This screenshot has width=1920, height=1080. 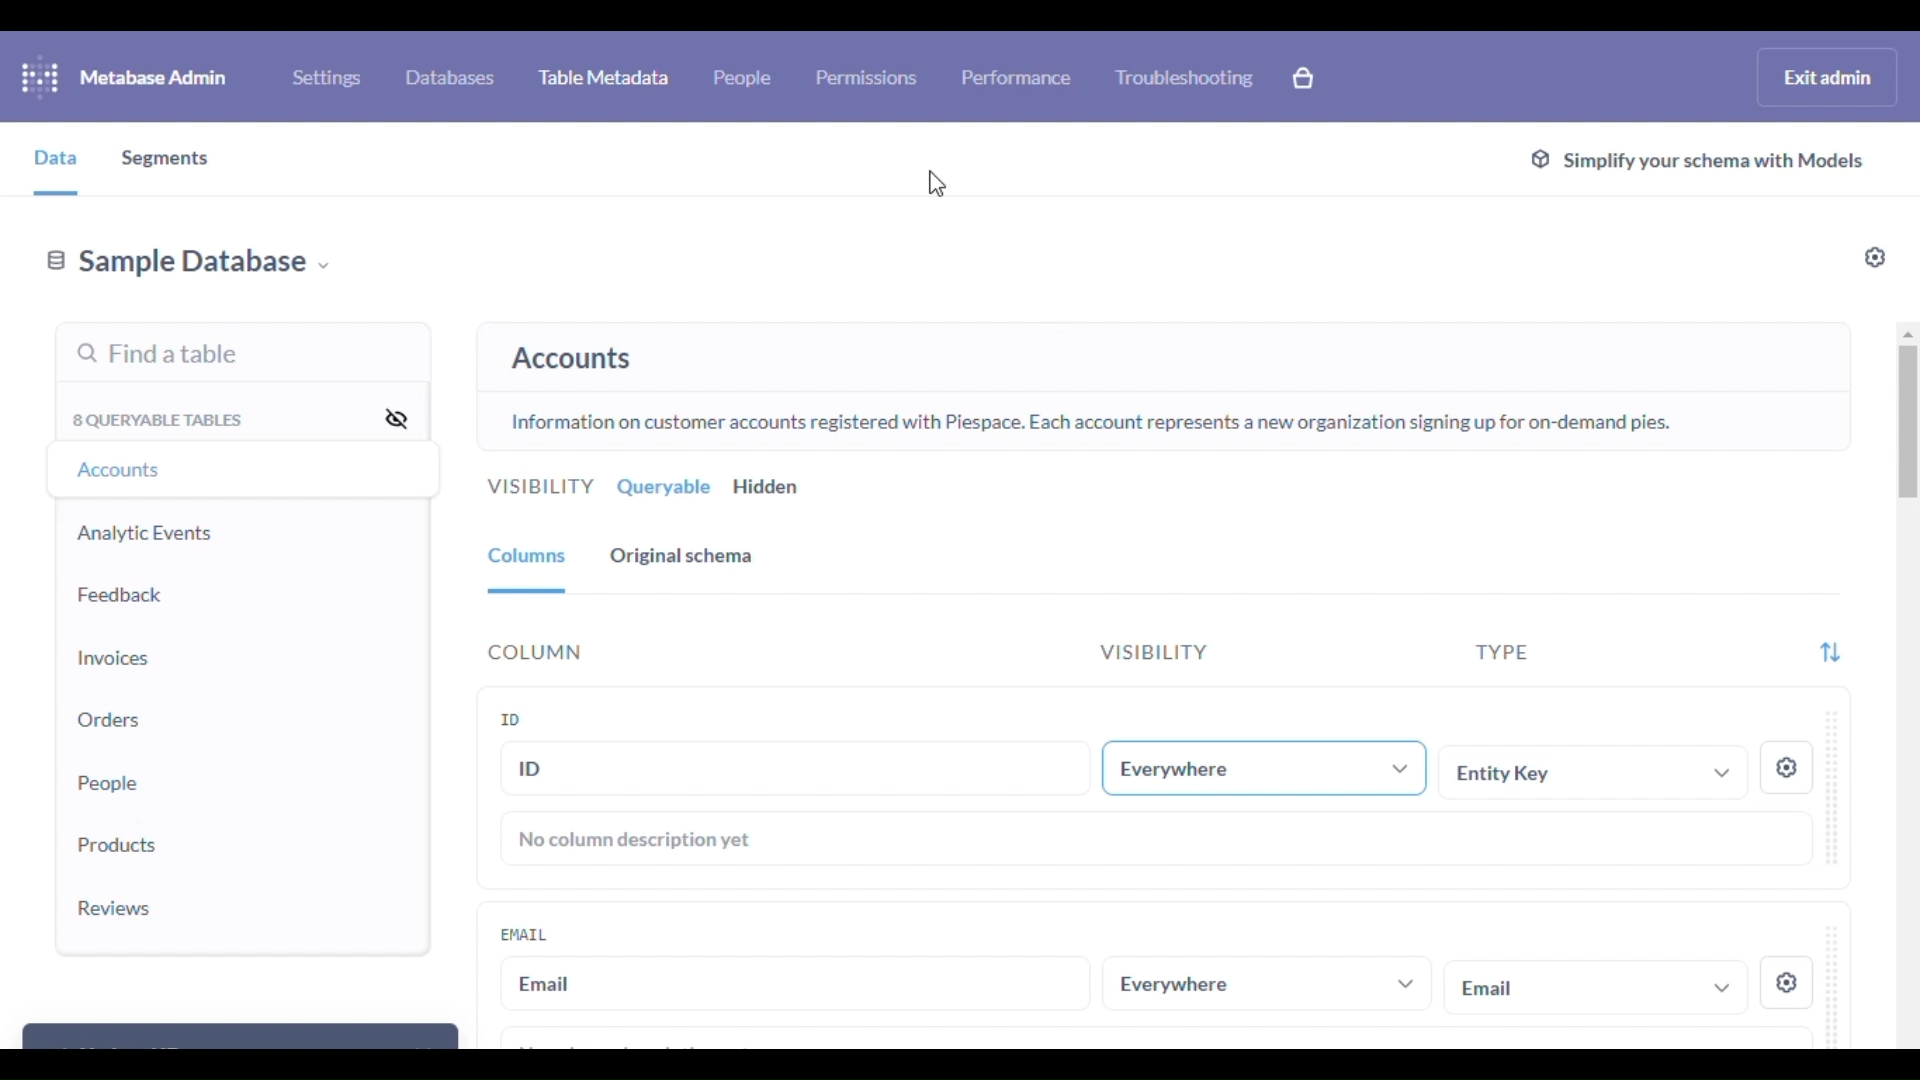 I want to click on settings, so click(x=1787, y=768).